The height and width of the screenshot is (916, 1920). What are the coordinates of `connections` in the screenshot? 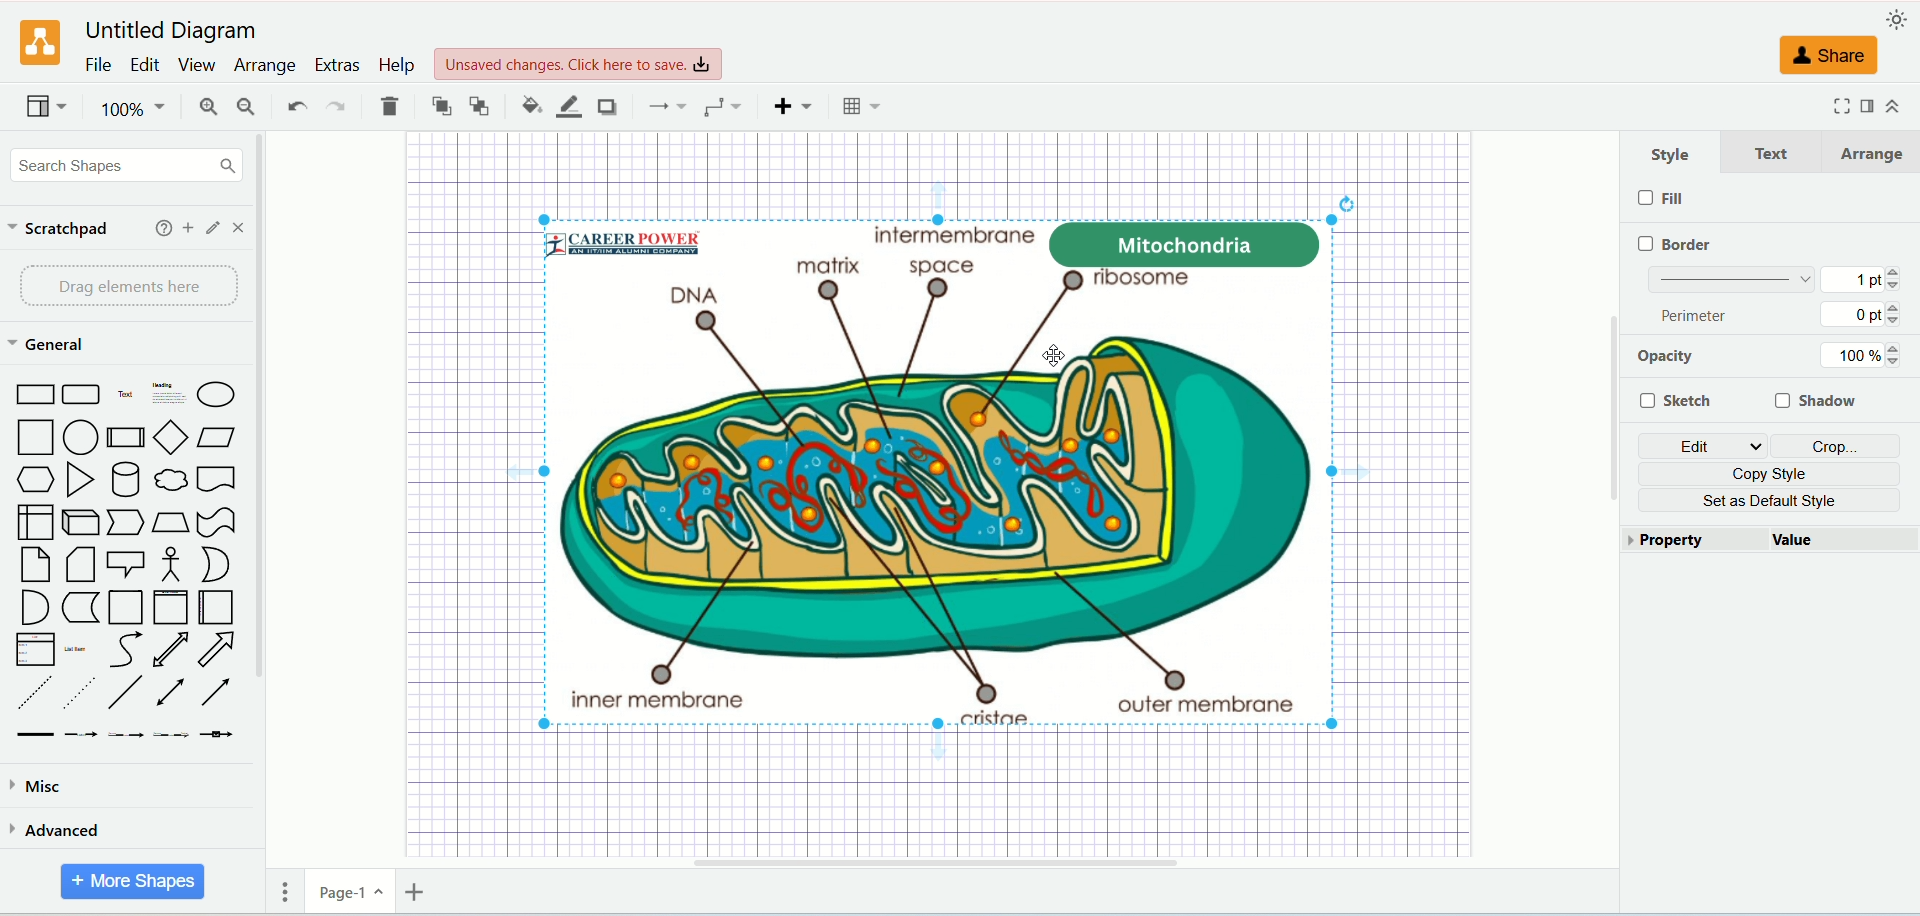 It's located at (667, 106).